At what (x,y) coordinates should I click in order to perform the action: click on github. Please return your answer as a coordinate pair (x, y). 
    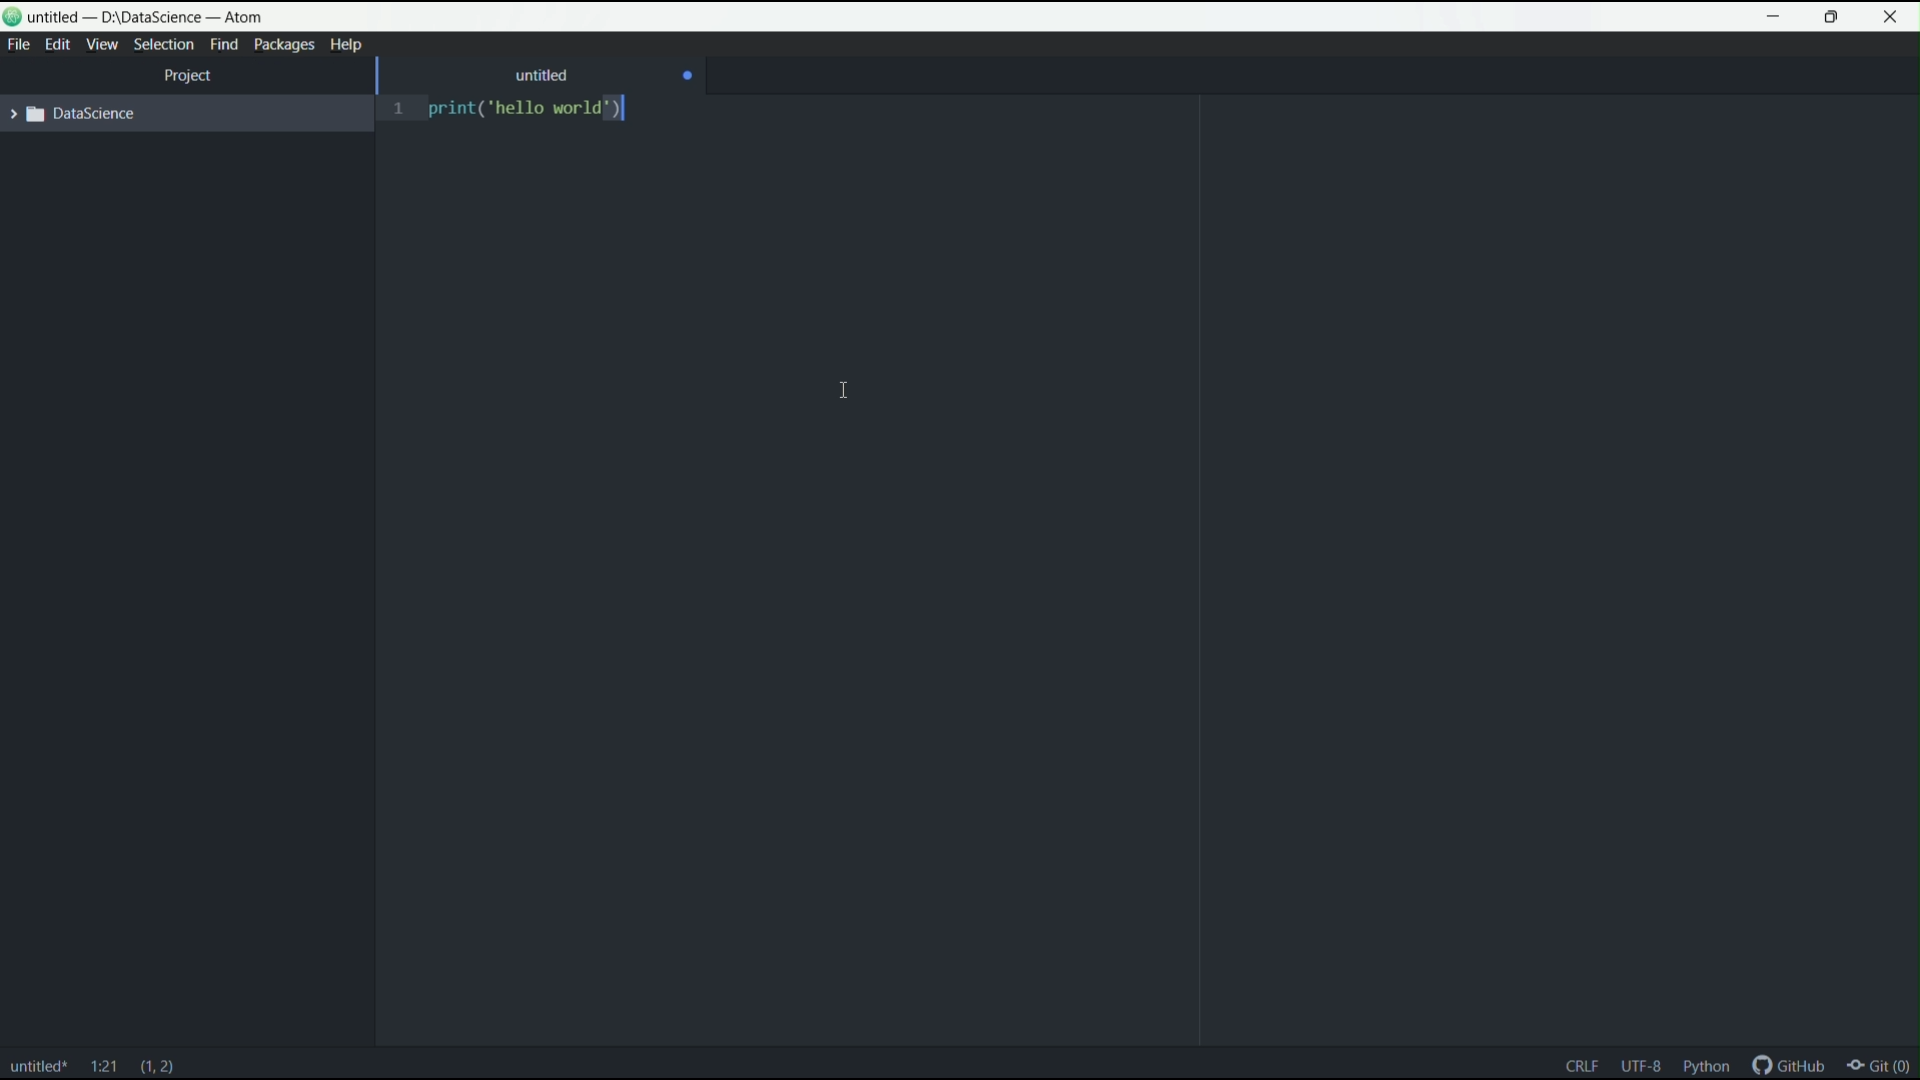
    Looking at the image, I should click on (1792, 1067).